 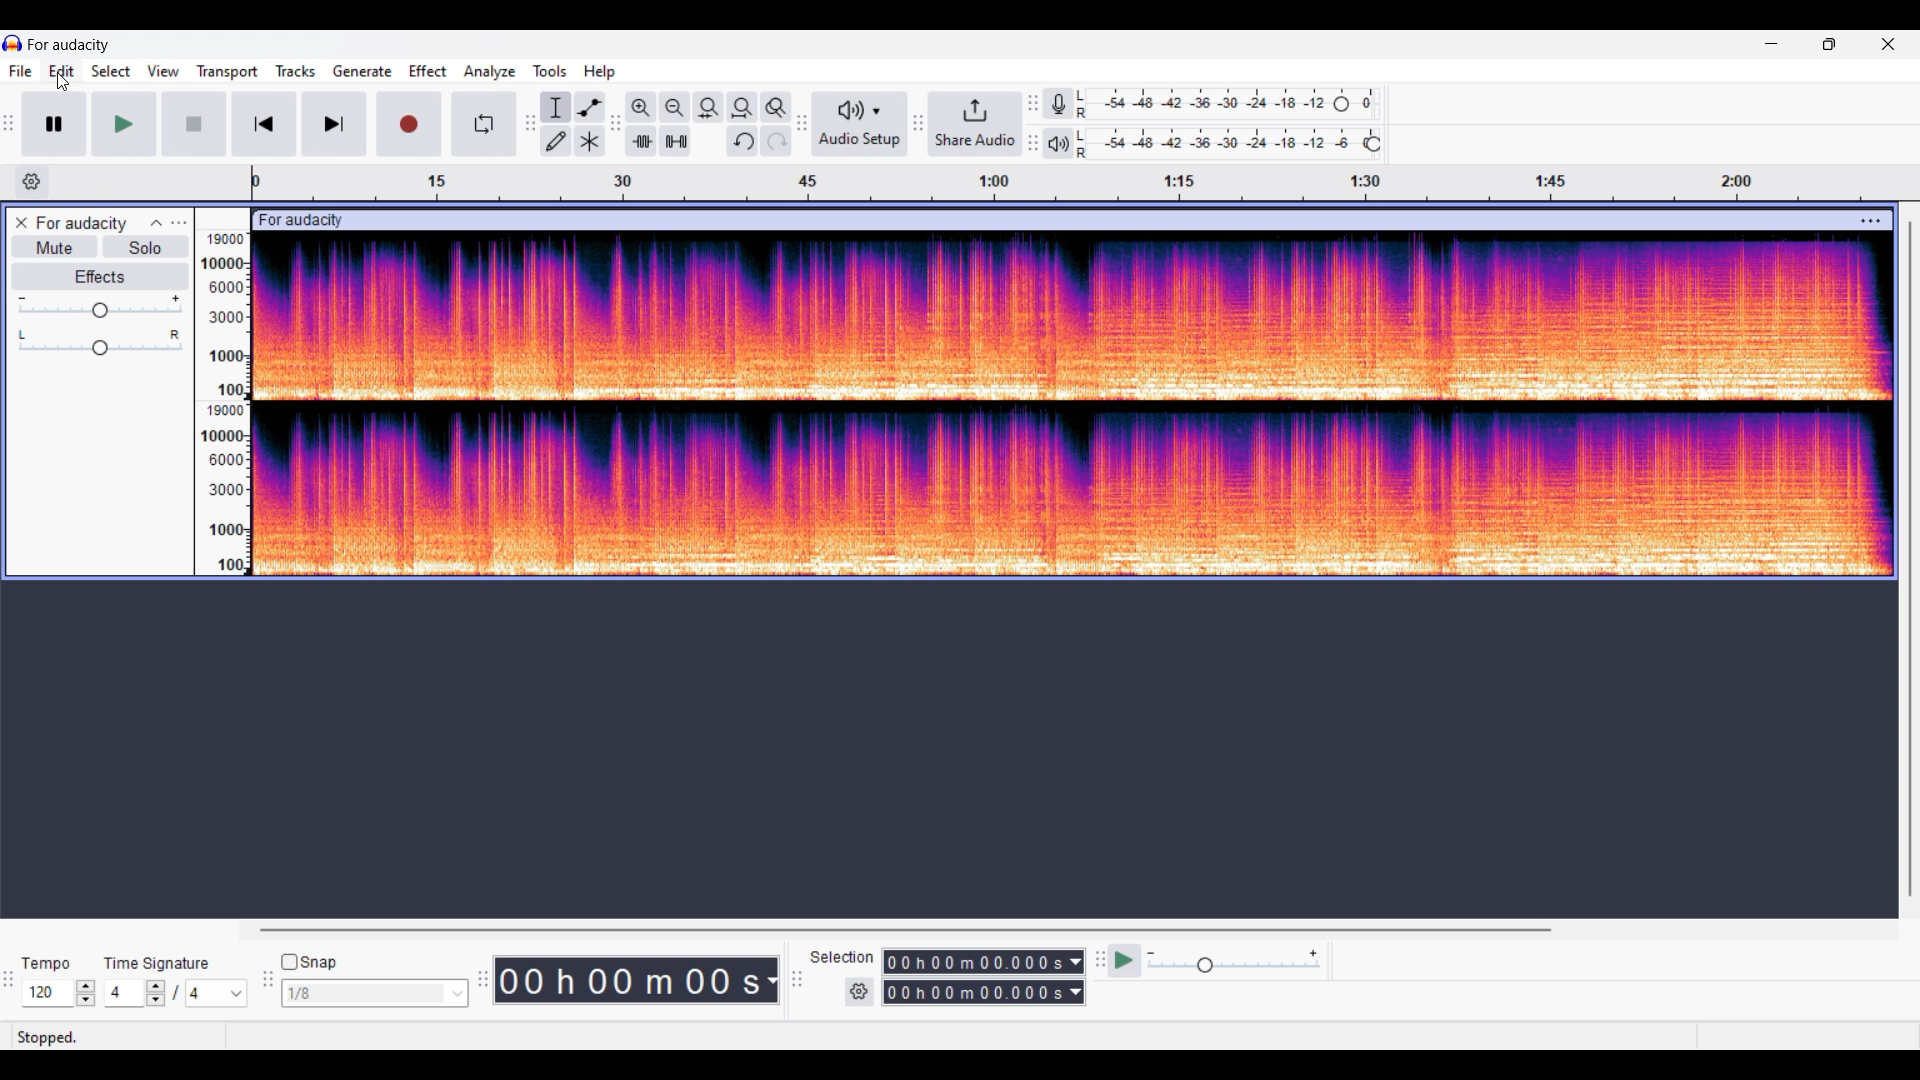 What do you see at coordinates (296, 1036) in the screenshot?
I see `Status bar information` at bounding box center [296, 1036].